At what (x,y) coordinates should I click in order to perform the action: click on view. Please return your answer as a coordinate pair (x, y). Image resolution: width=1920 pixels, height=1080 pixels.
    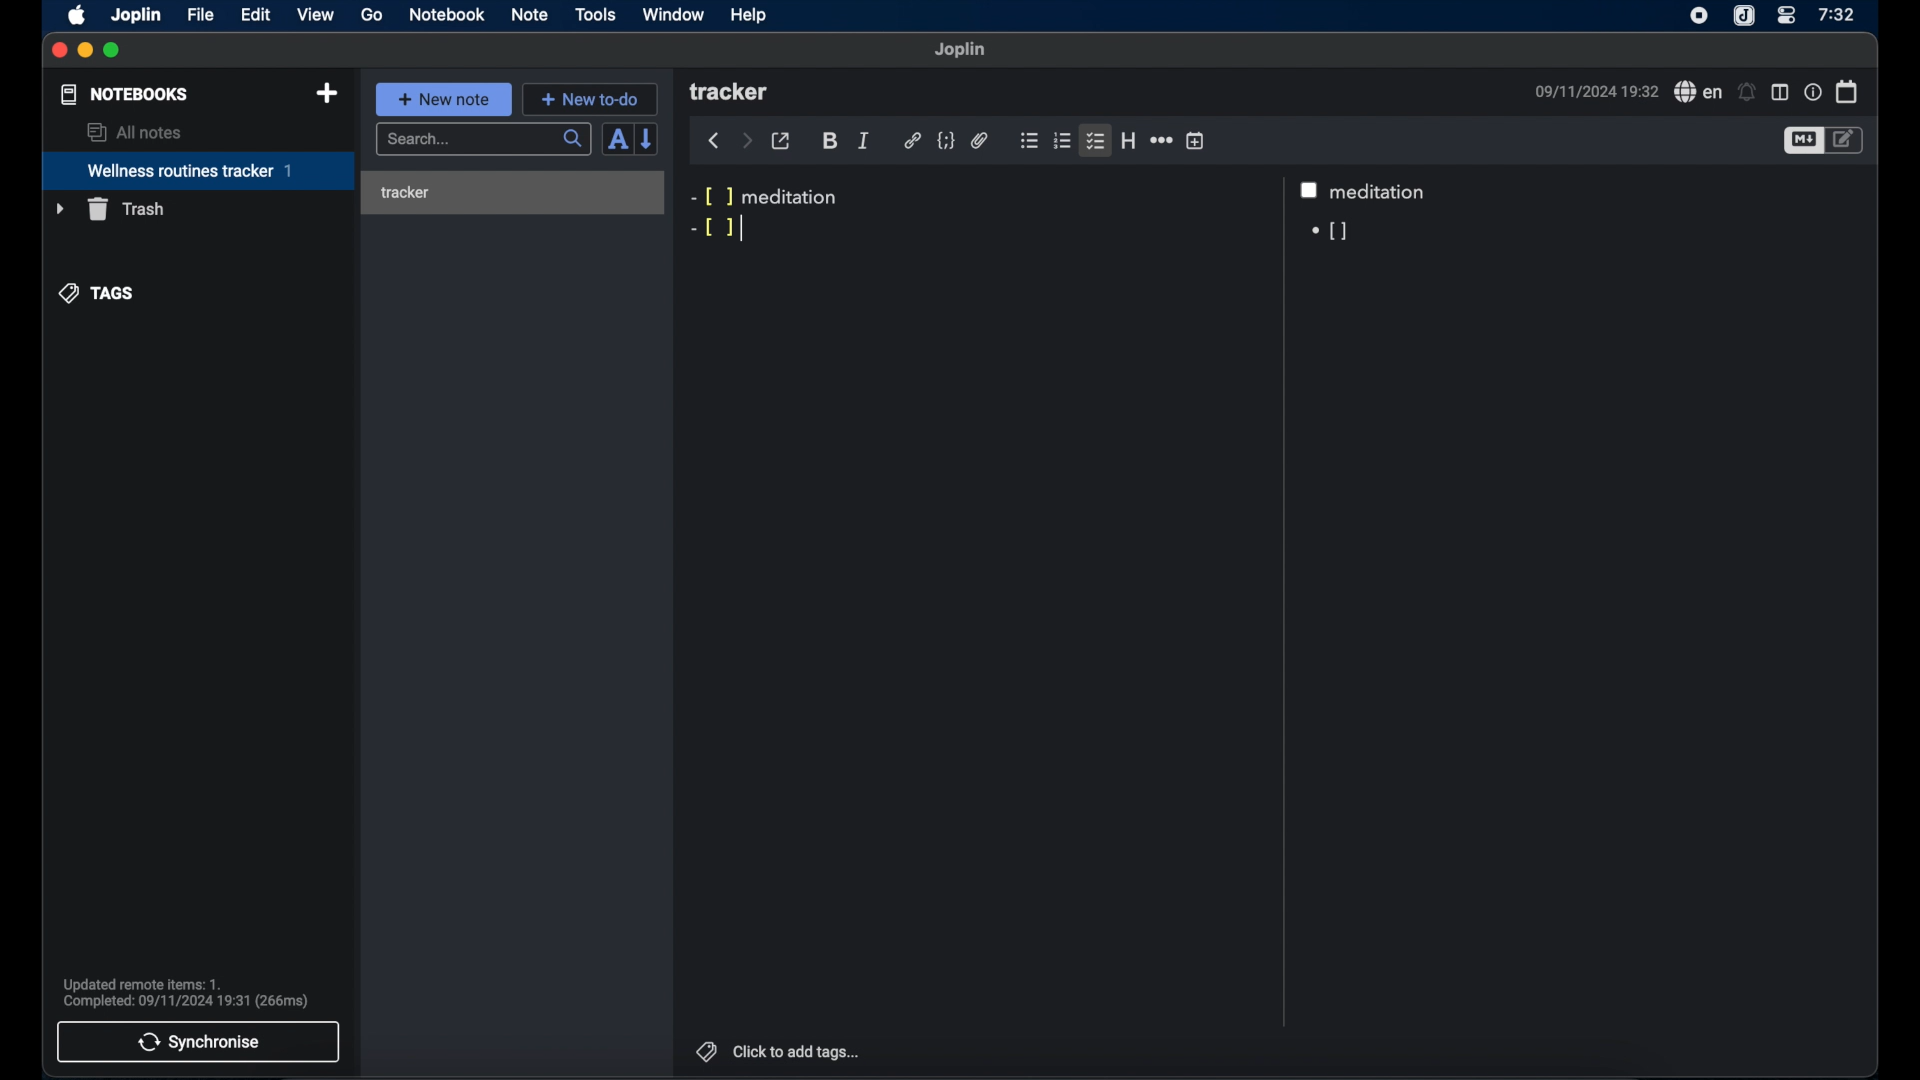
    Looking at the image, I should click on (315, 15).